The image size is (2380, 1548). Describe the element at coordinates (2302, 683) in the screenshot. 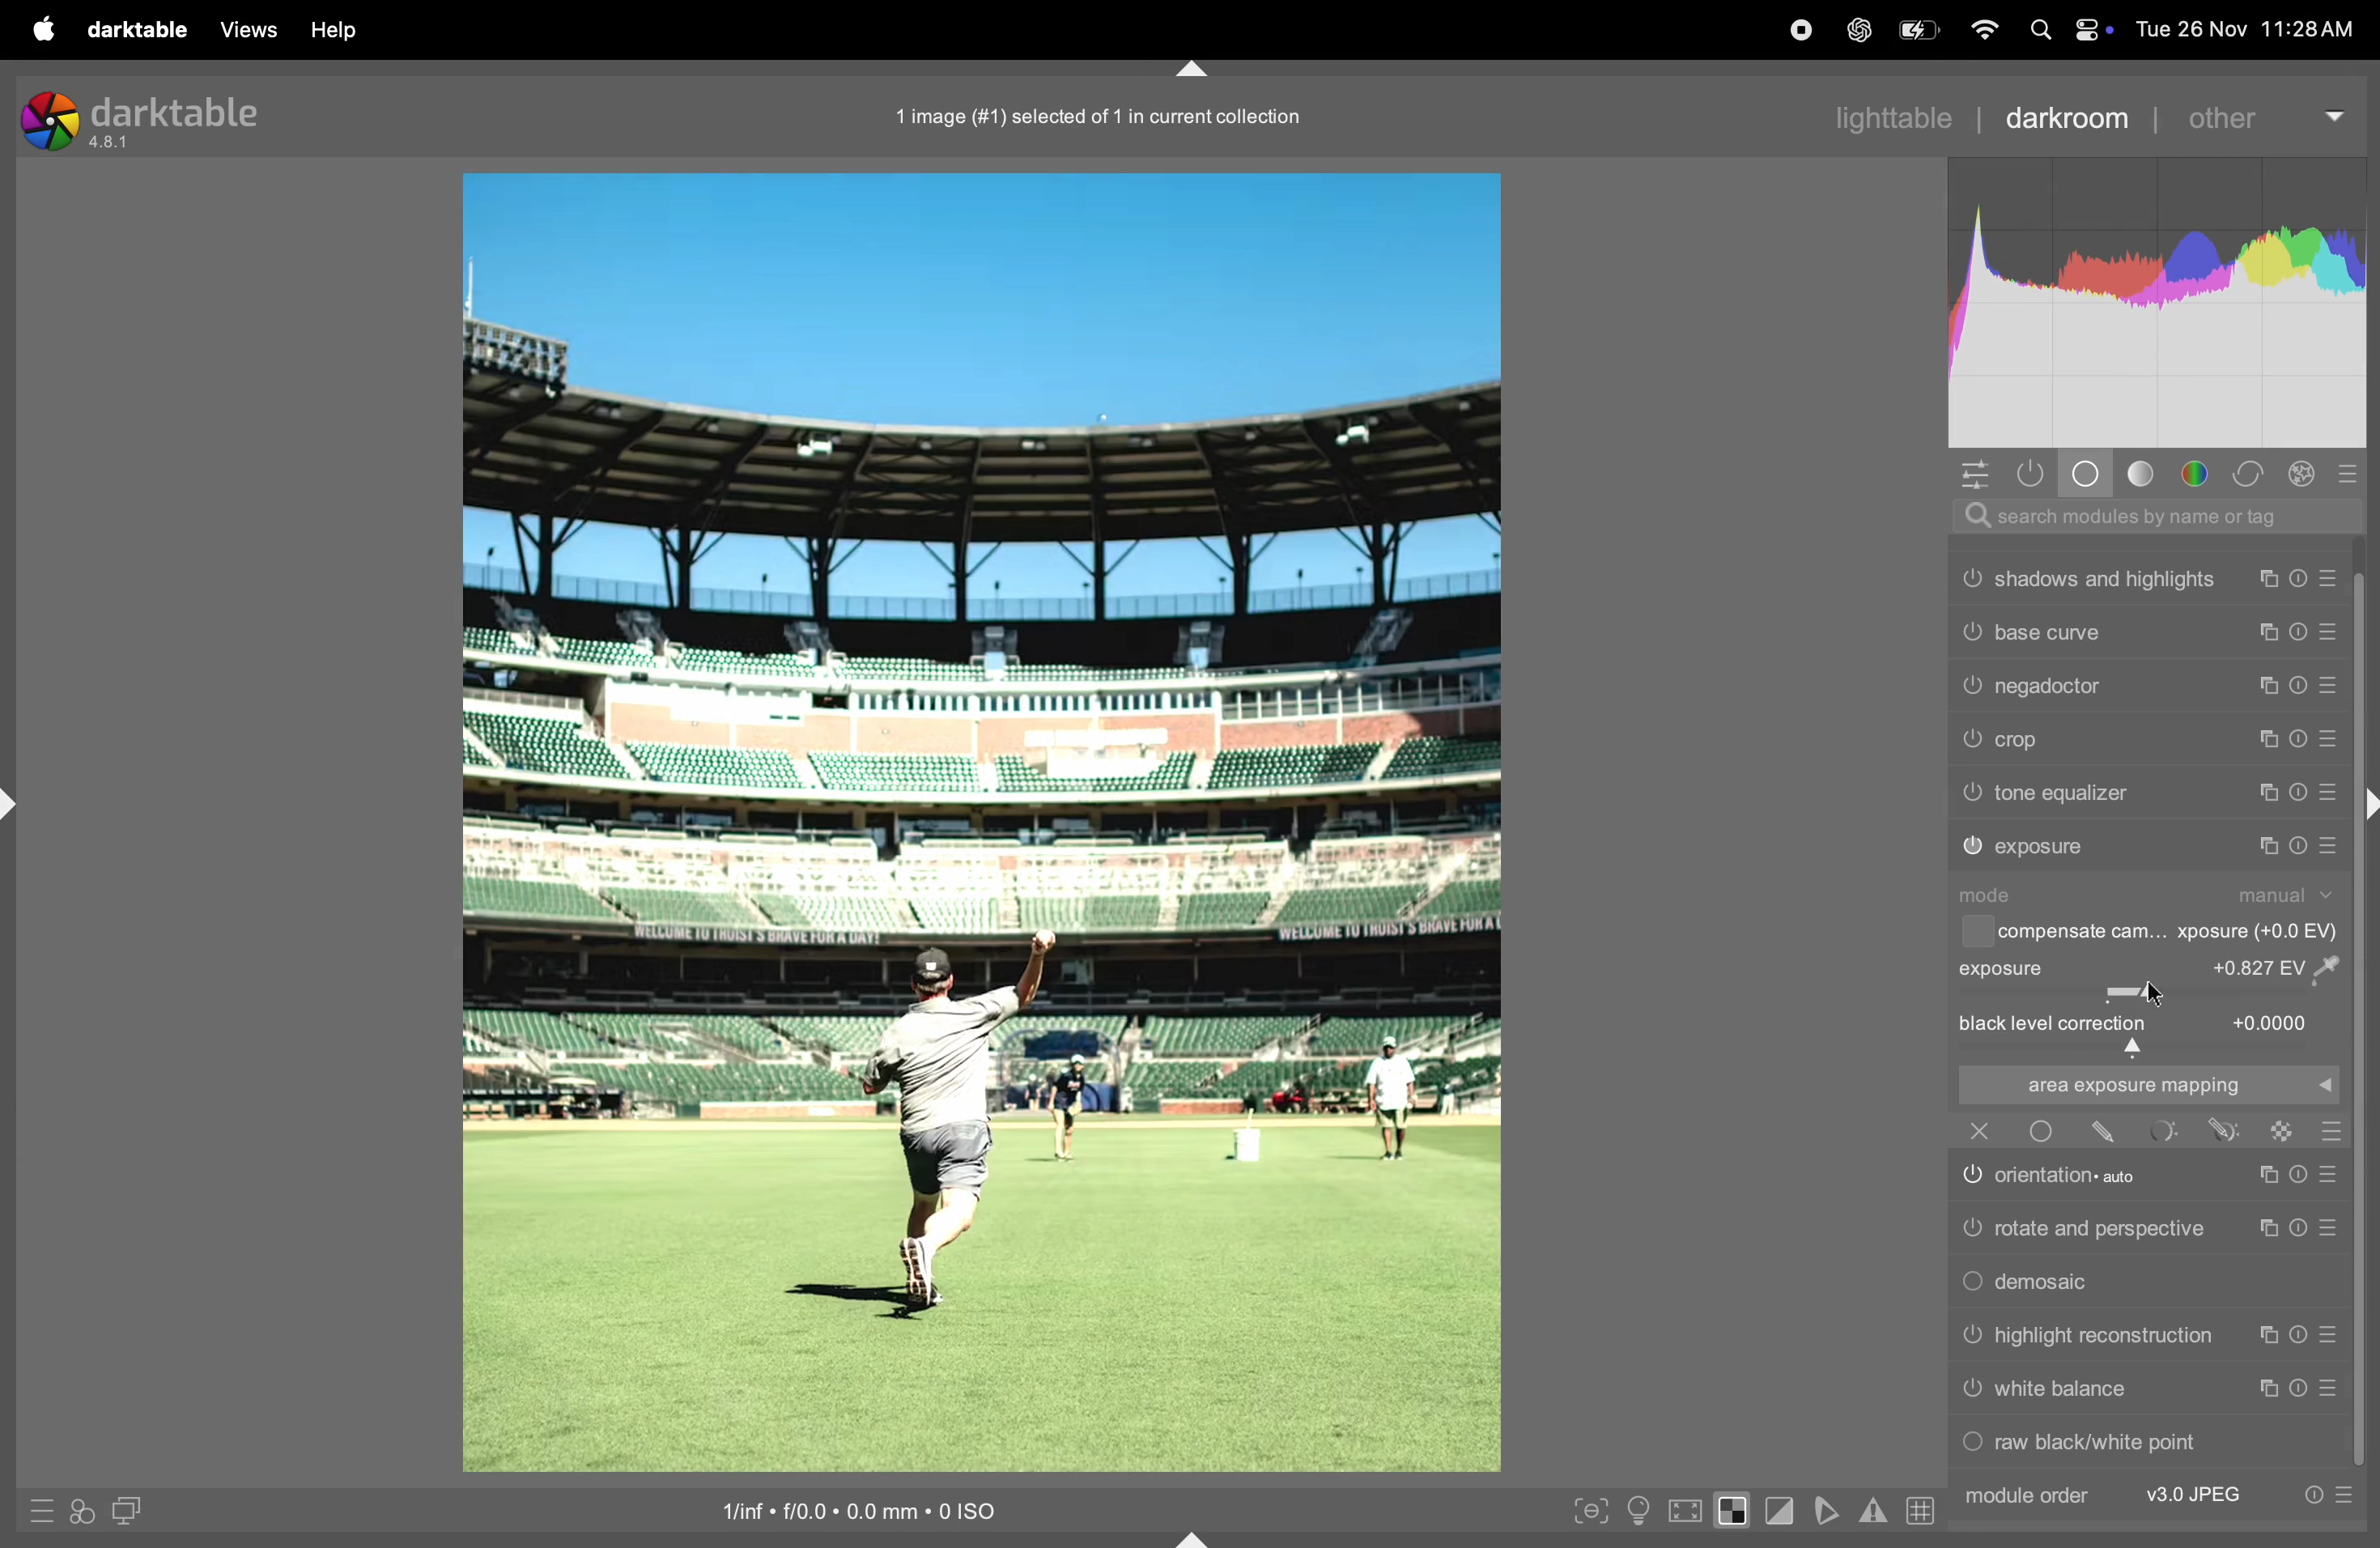

I see `reset presets` at that location.